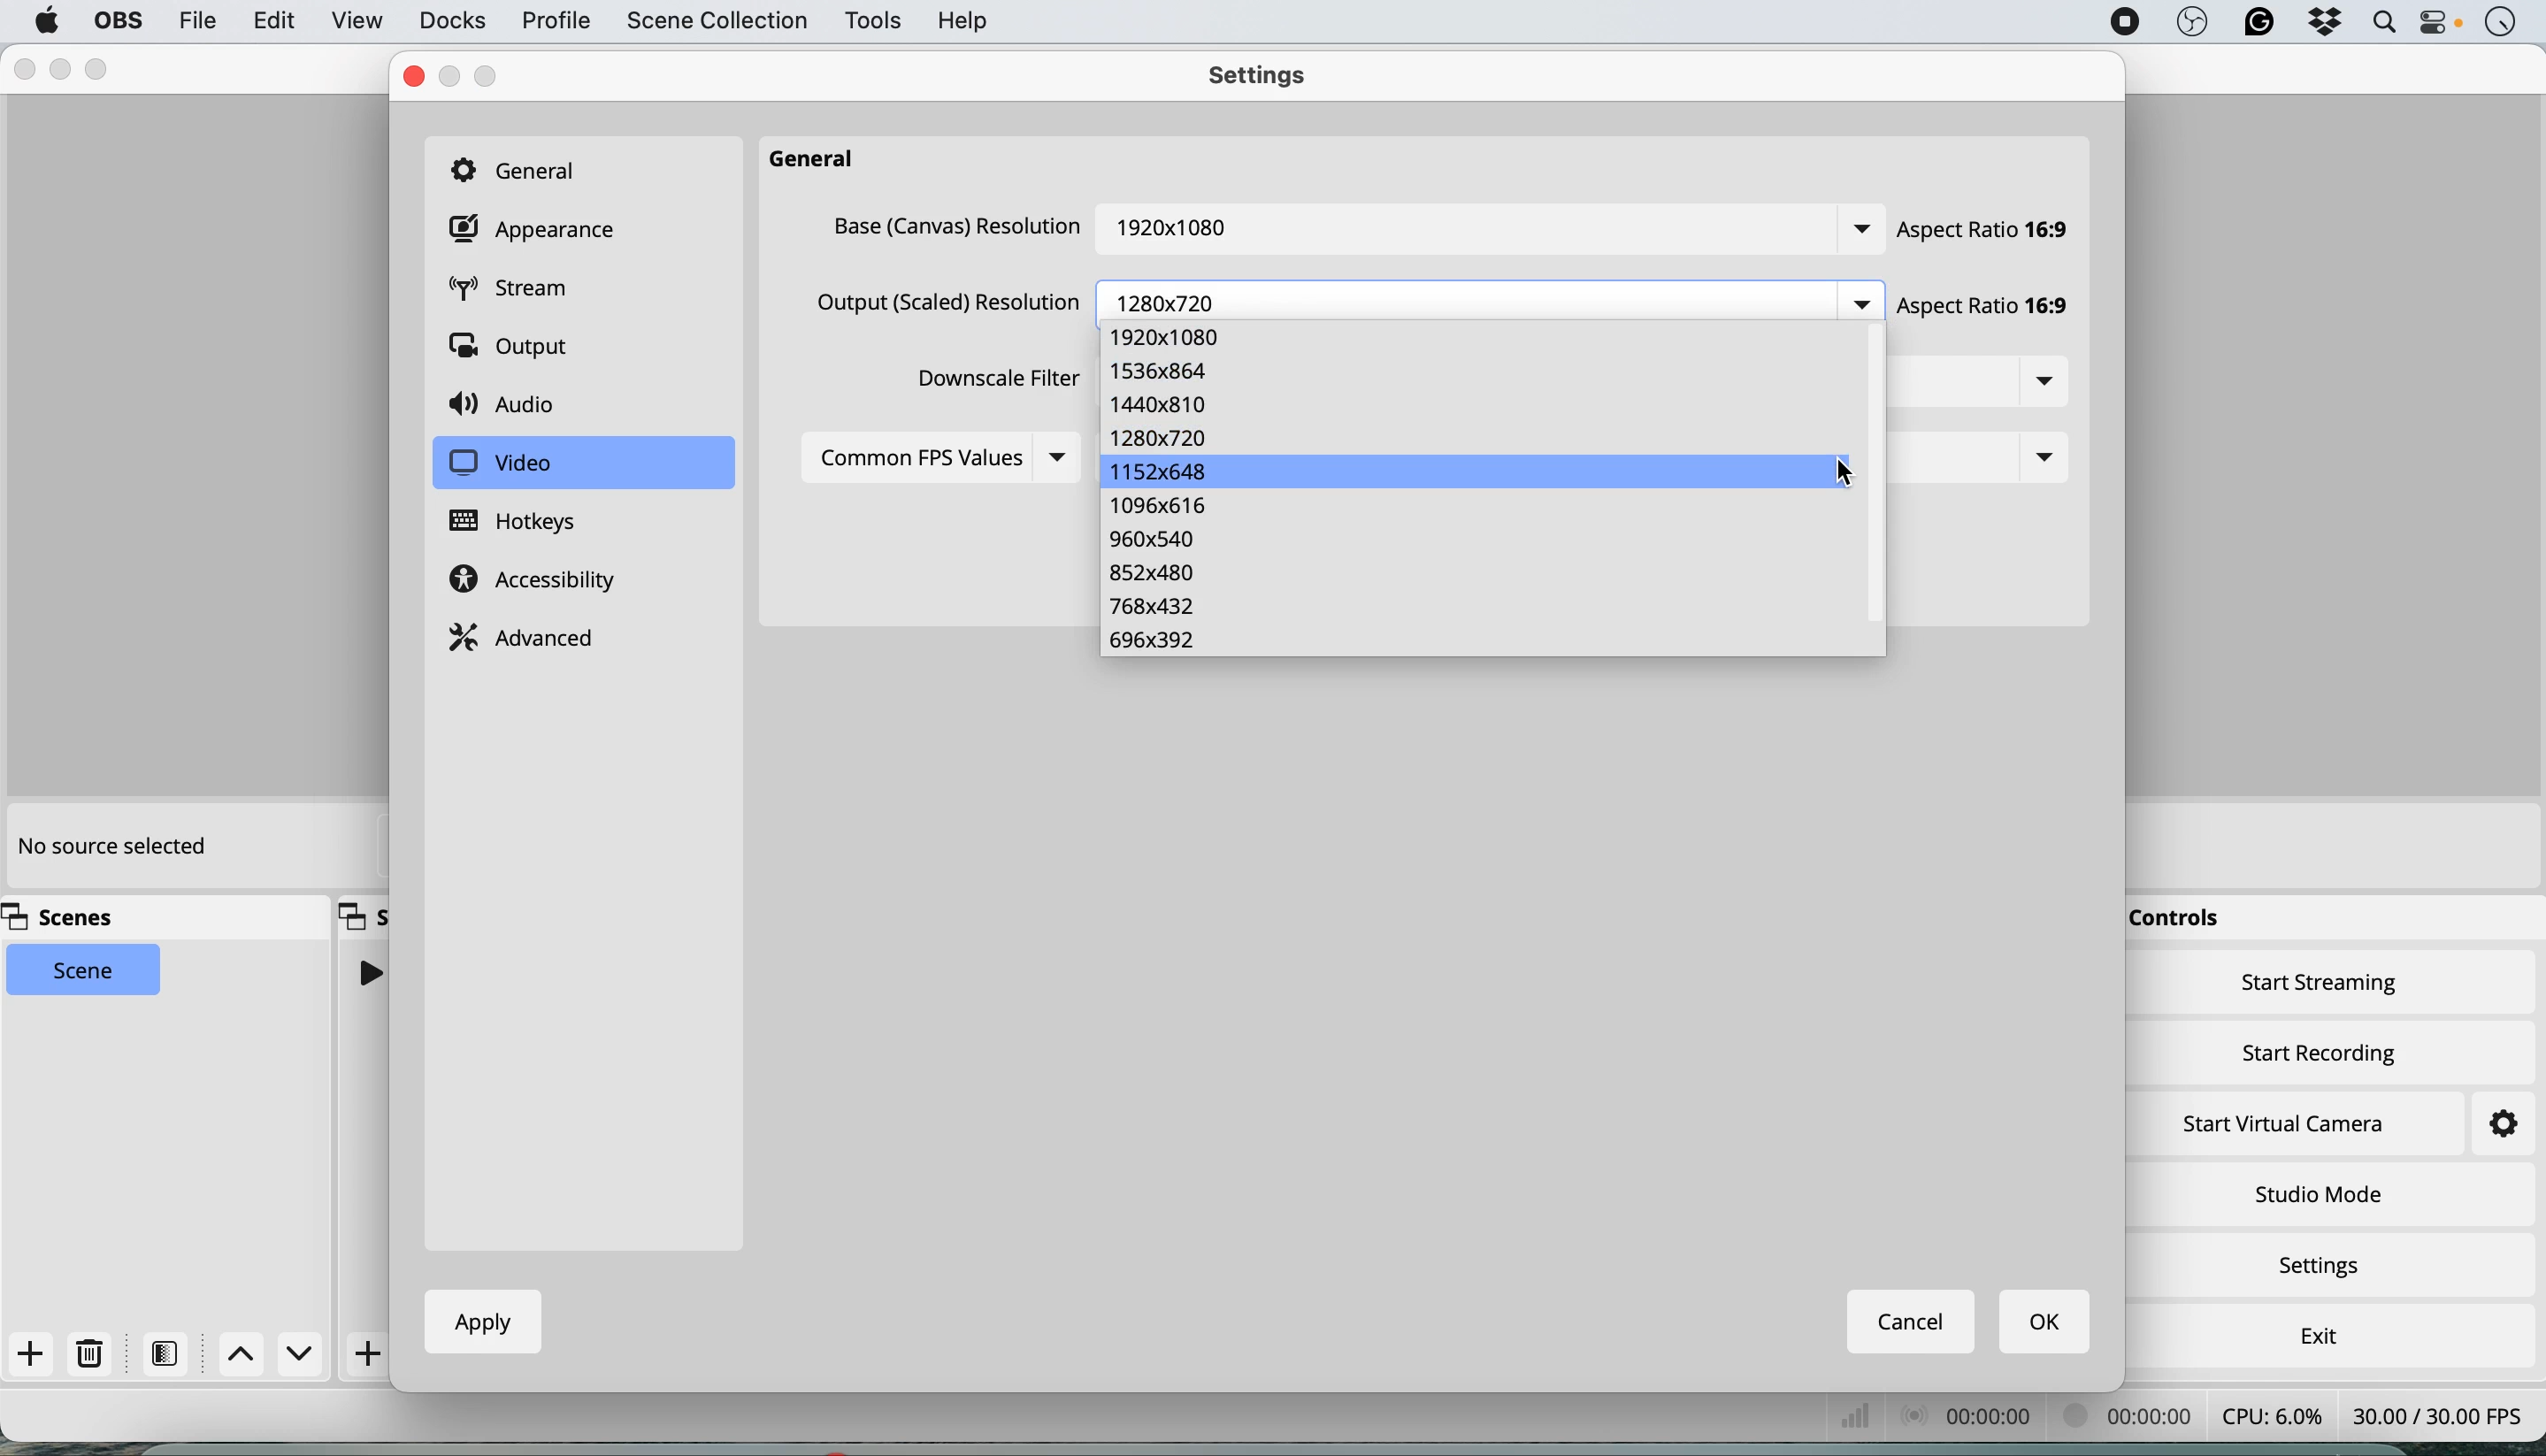 The height and width of the screenshot is (1456, 2546). What do you see at coordinates (1159, 435) in the screenshot?
I see `1280x720` at bounding box center [1159, 435].